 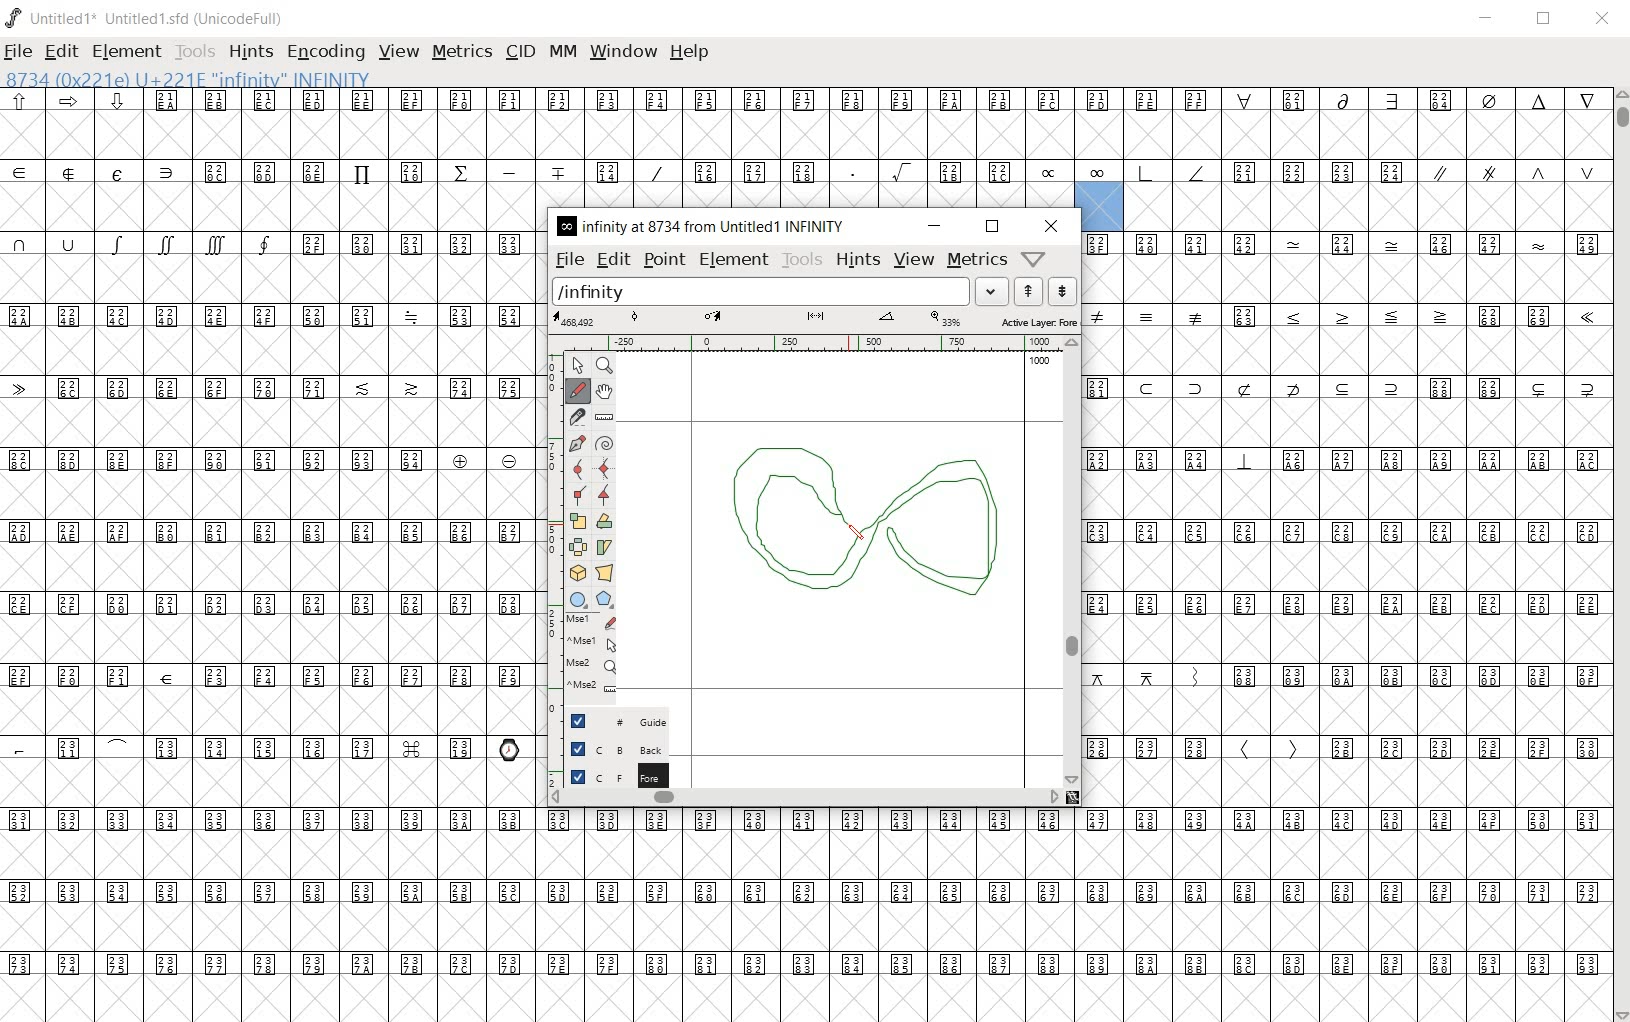 I want to click on Unicode code points, so click(x=1463, y=748).